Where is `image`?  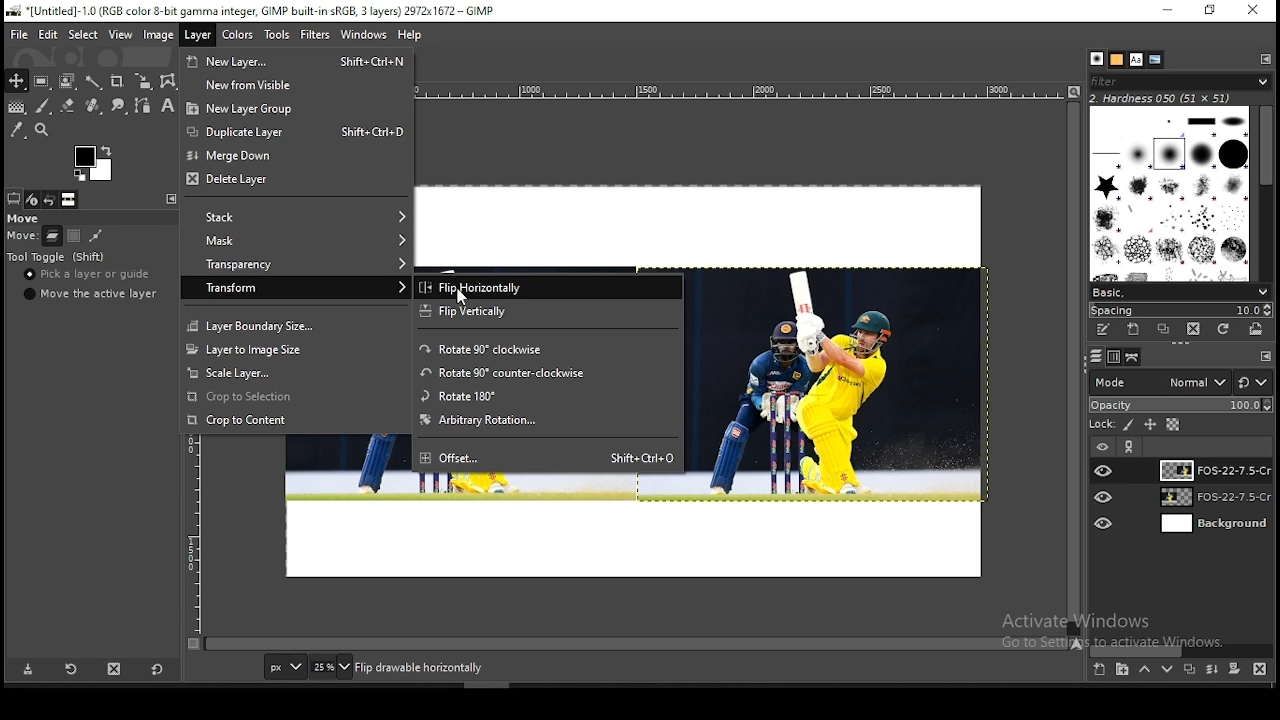
image is located at coordinates (159, 34).